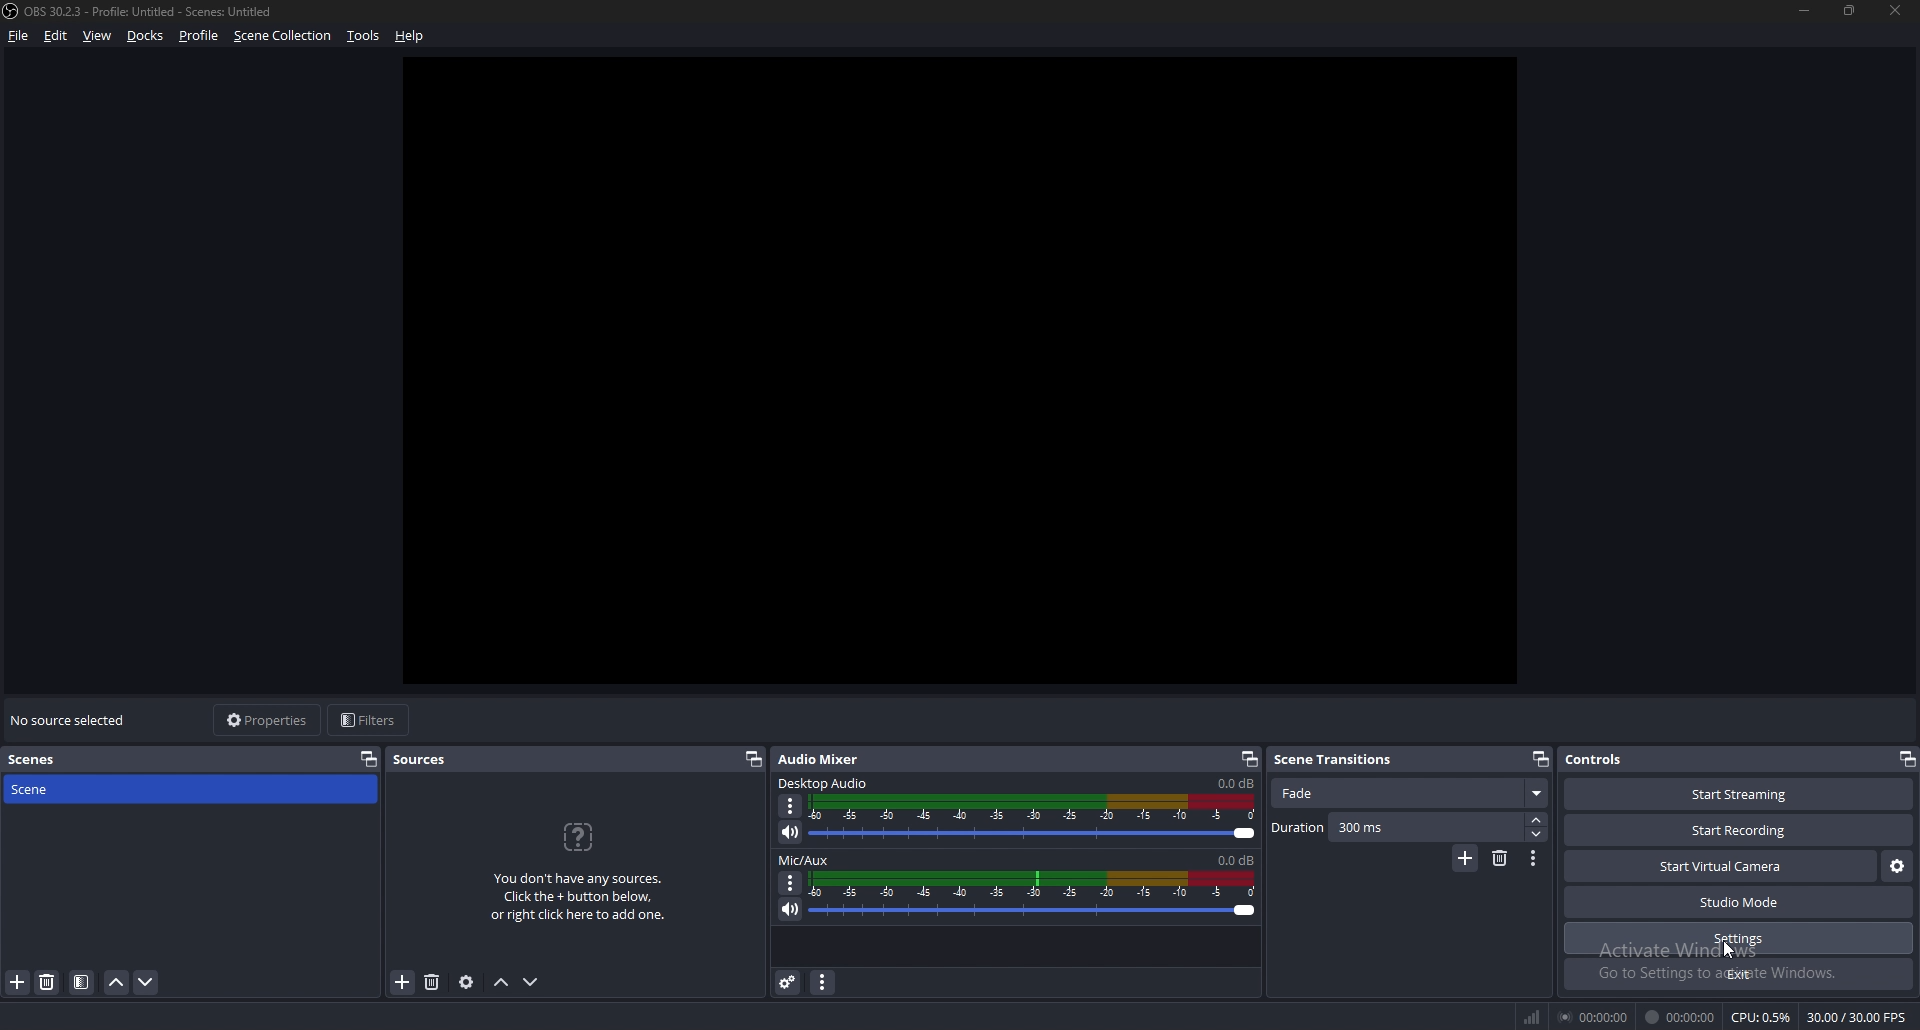  I want to click on filters, so click(370, 719).